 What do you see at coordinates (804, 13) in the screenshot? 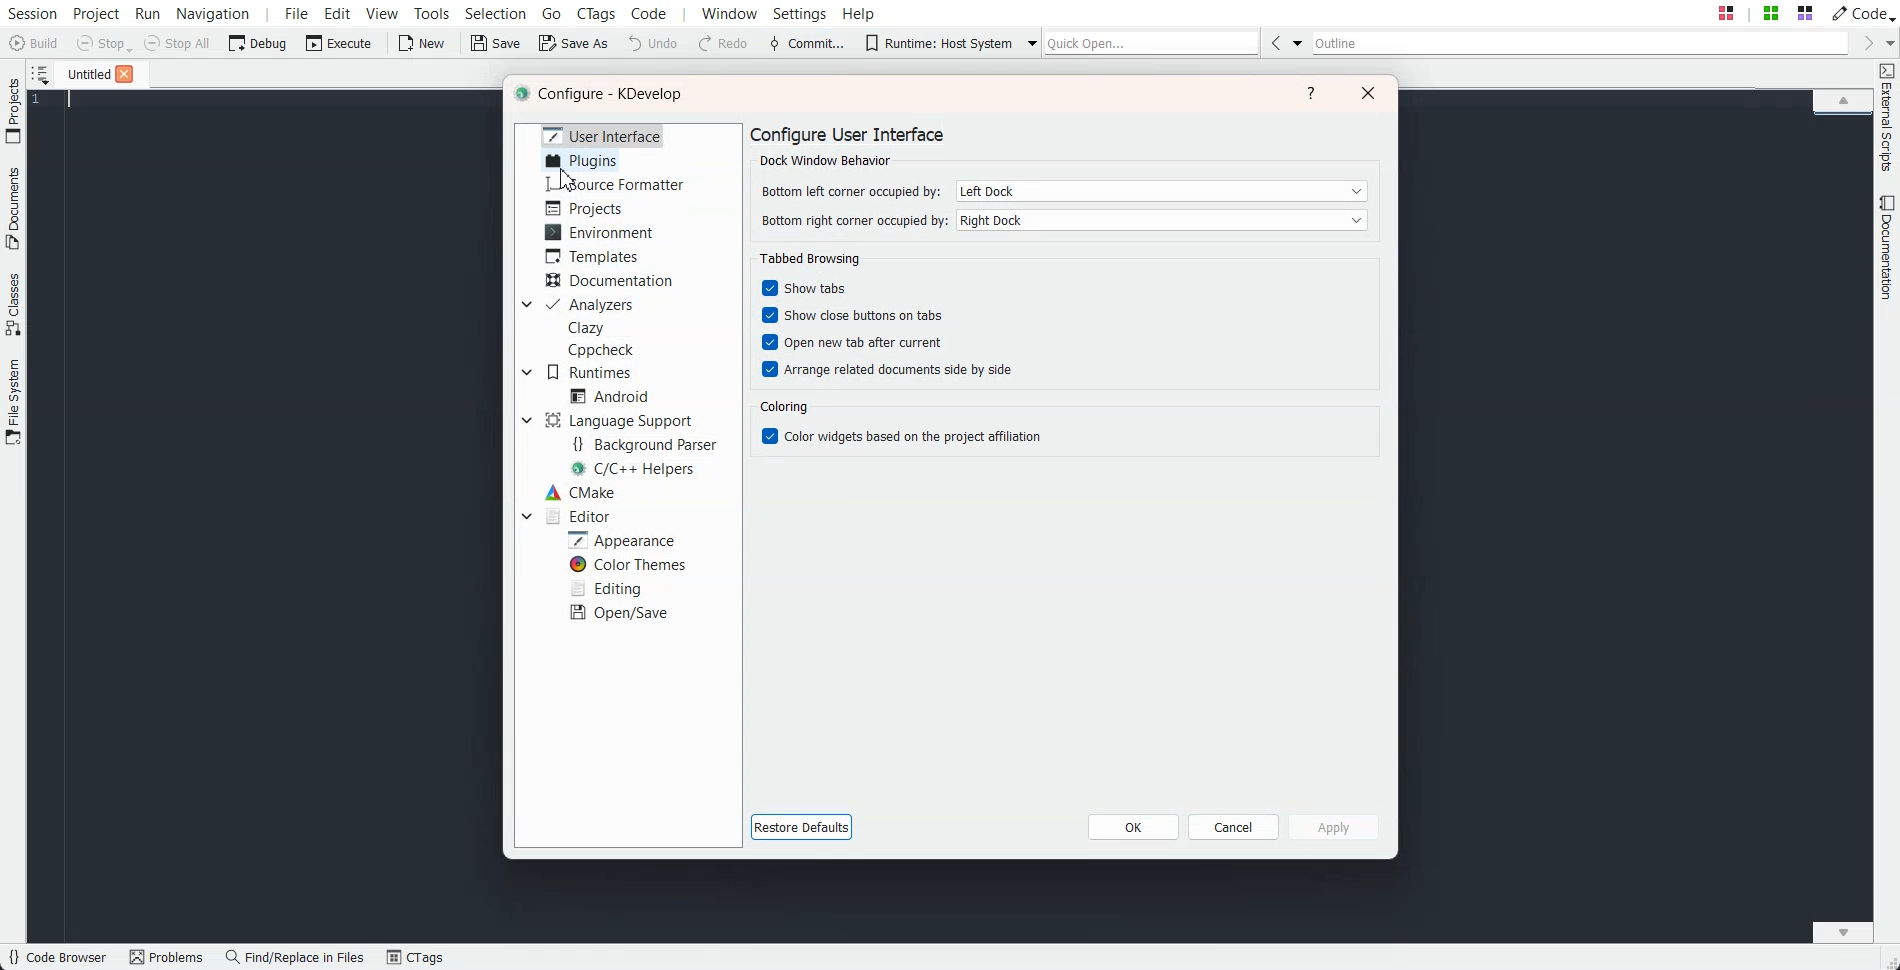
I see `Settings` at bounding box center [804, 13].